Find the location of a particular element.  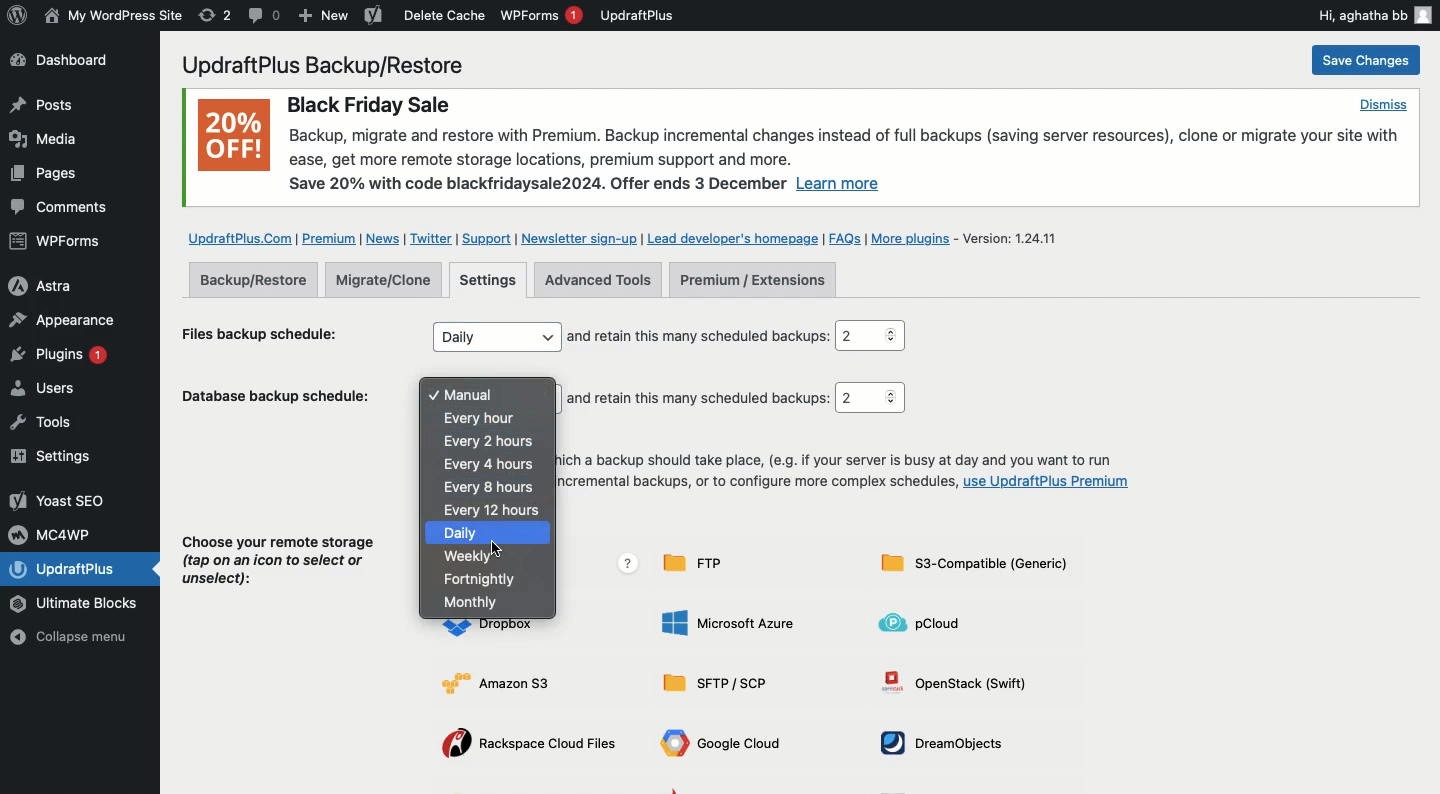

Yoast is located at coordinates (372, 17).